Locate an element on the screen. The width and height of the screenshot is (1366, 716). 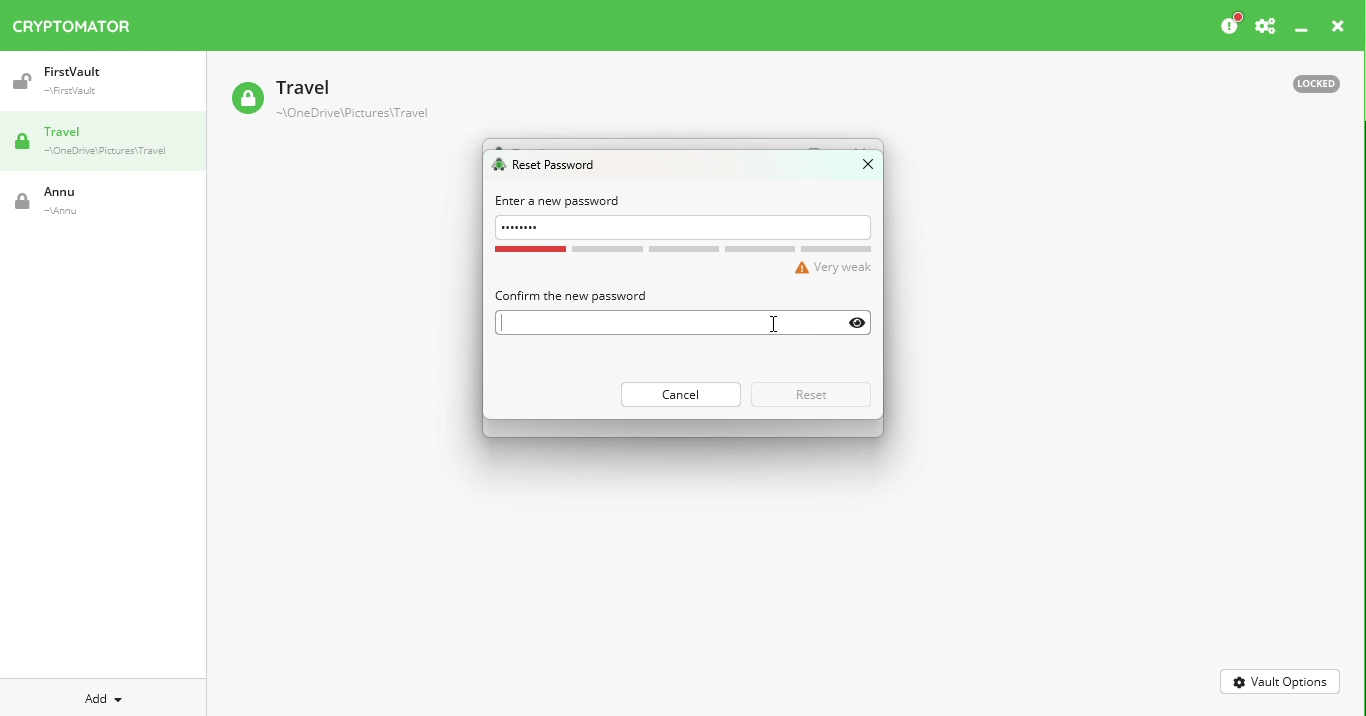
Travel is located at coordinates (110, 143).